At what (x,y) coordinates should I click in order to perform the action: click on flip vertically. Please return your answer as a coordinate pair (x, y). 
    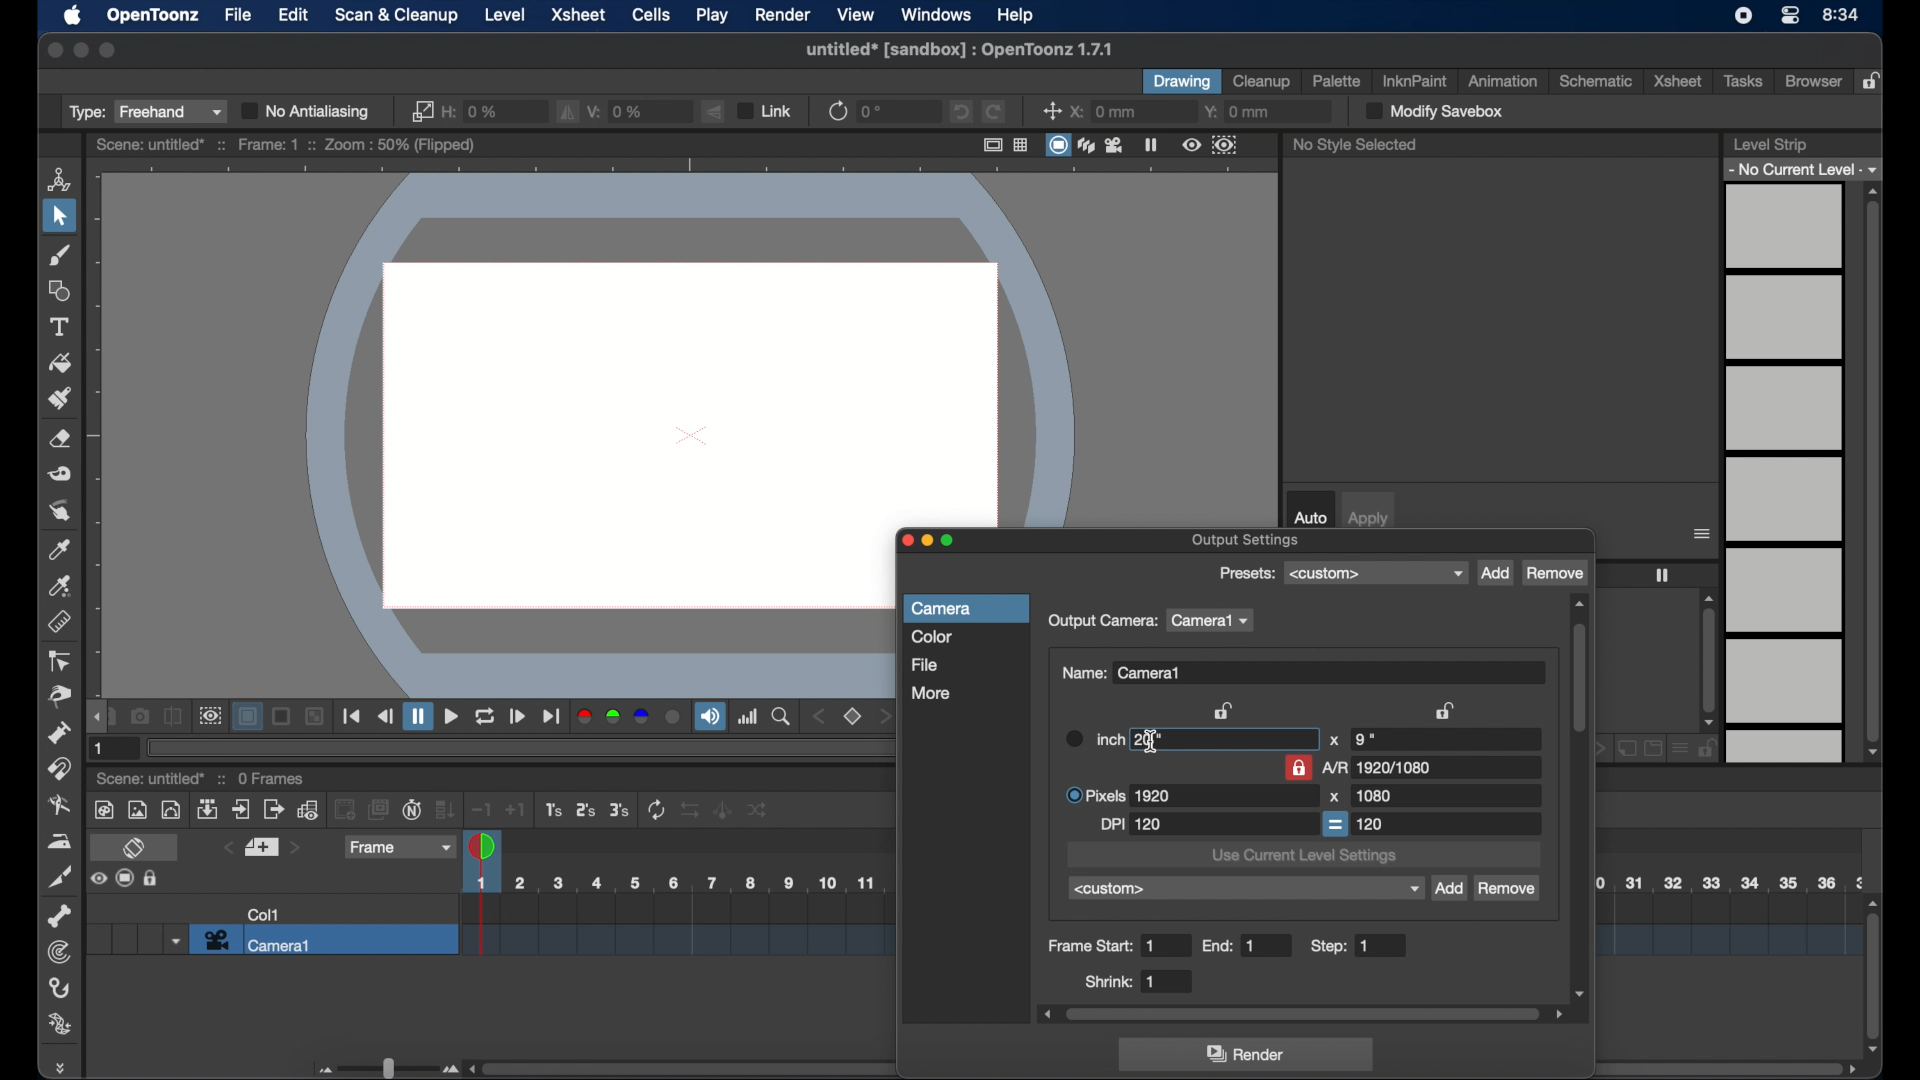
    Looking at the image, I should click on (715, 111).